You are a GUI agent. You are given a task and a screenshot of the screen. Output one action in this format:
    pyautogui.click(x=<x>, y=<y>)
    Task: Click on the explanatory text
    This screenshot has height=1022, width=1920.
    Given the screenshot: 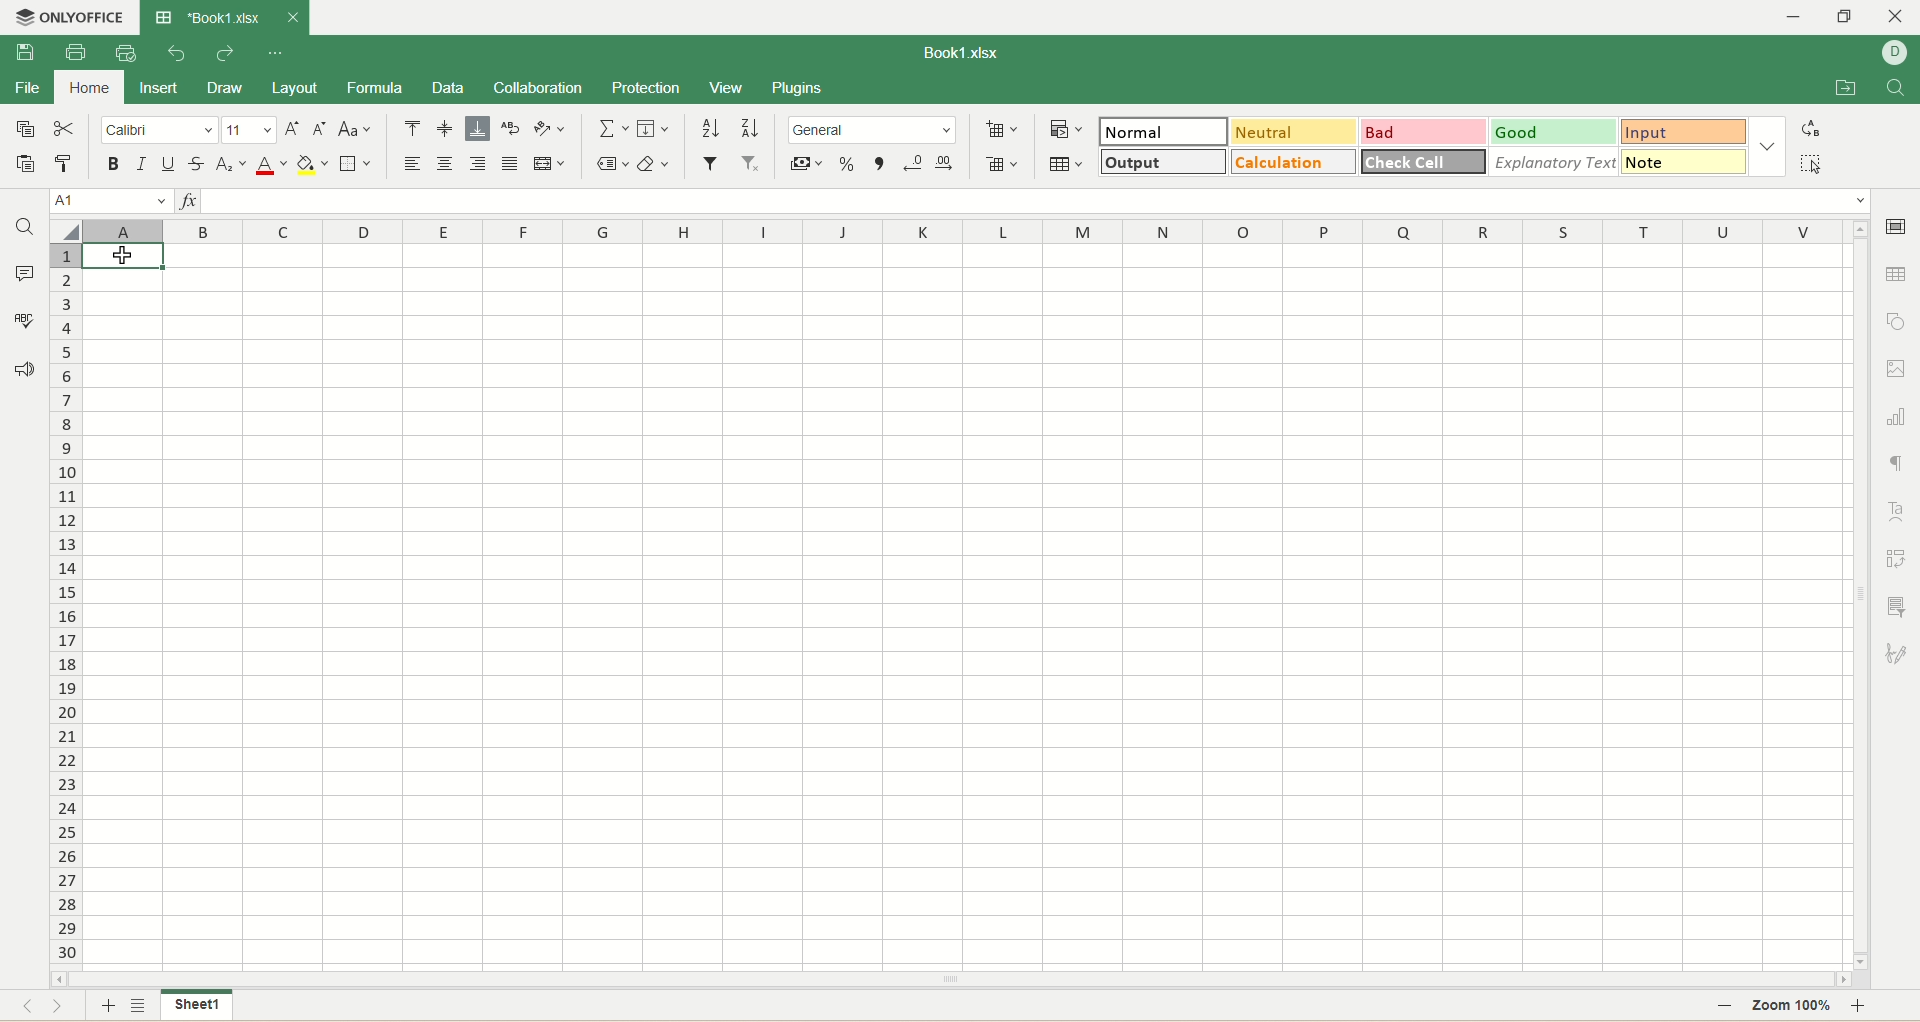 What is the action you would take?
    pyautogui.click(x=1552, y=162)
    